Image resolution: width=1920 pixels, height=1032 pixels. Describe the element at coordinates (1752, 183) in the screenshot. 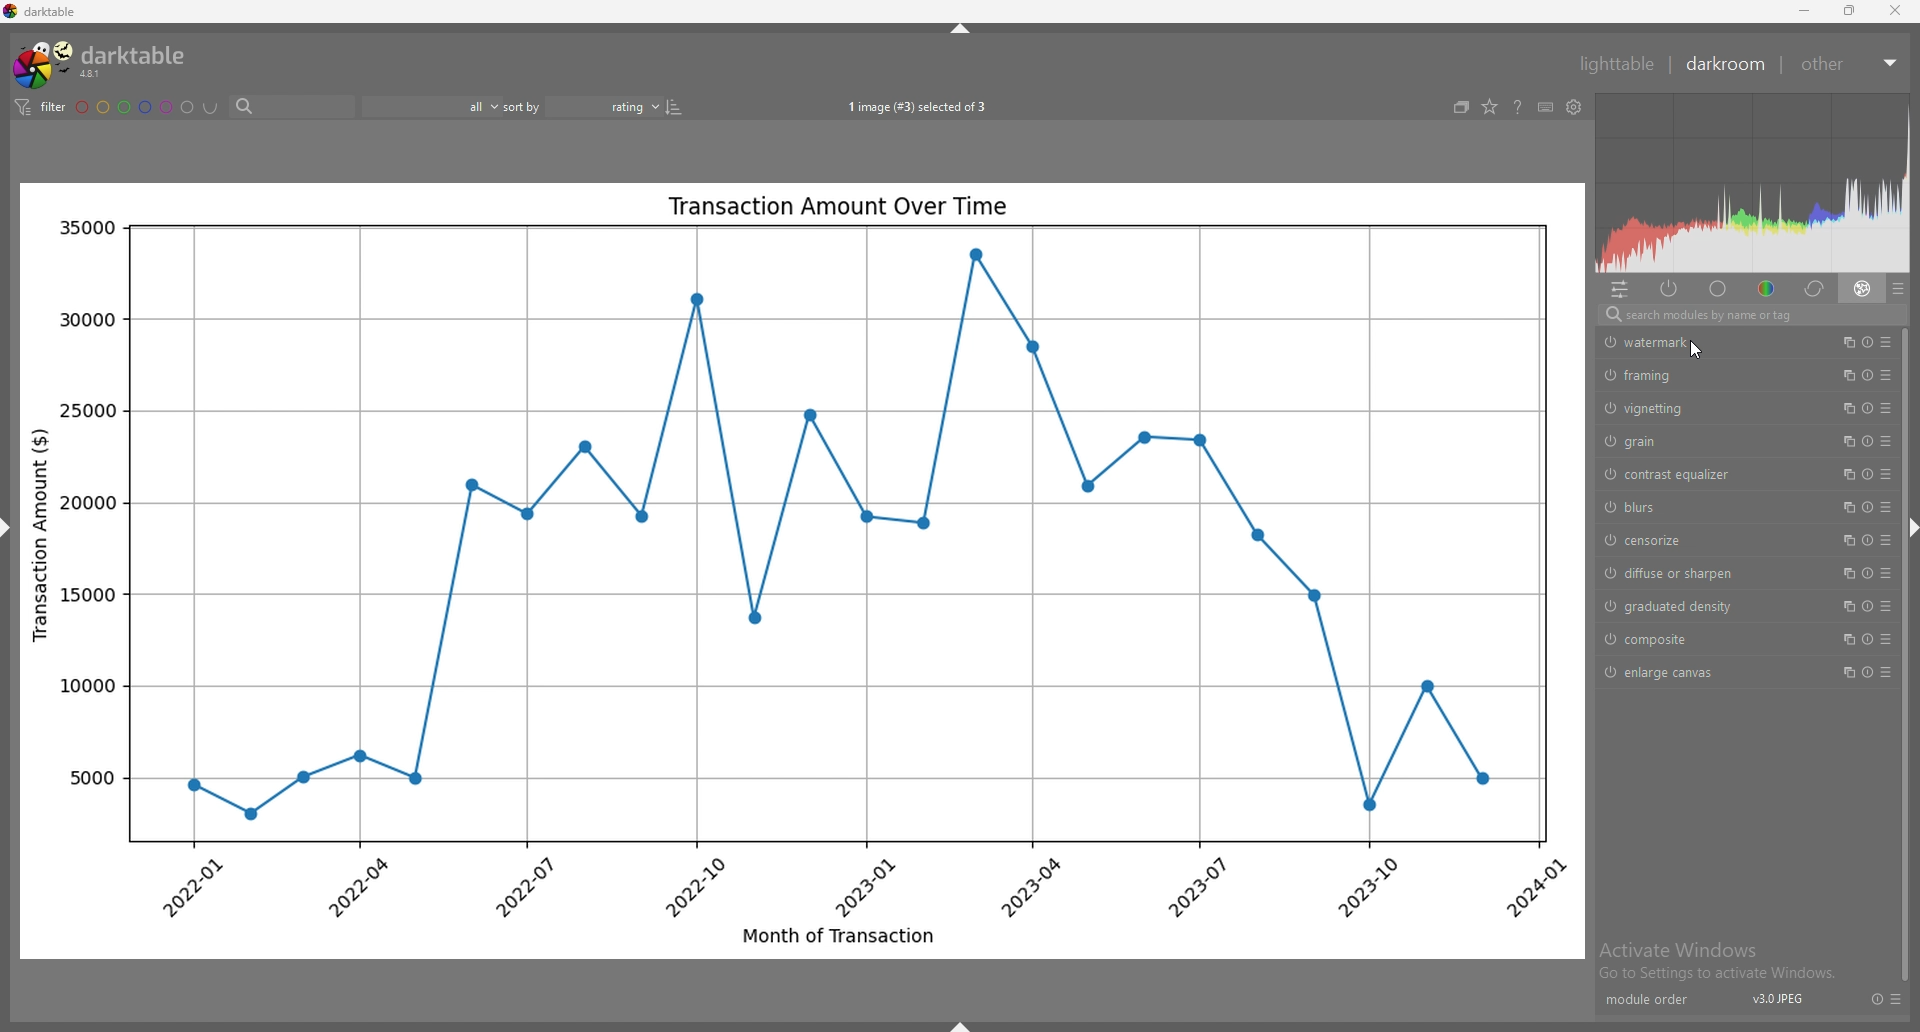

I see `heat map` at that location.